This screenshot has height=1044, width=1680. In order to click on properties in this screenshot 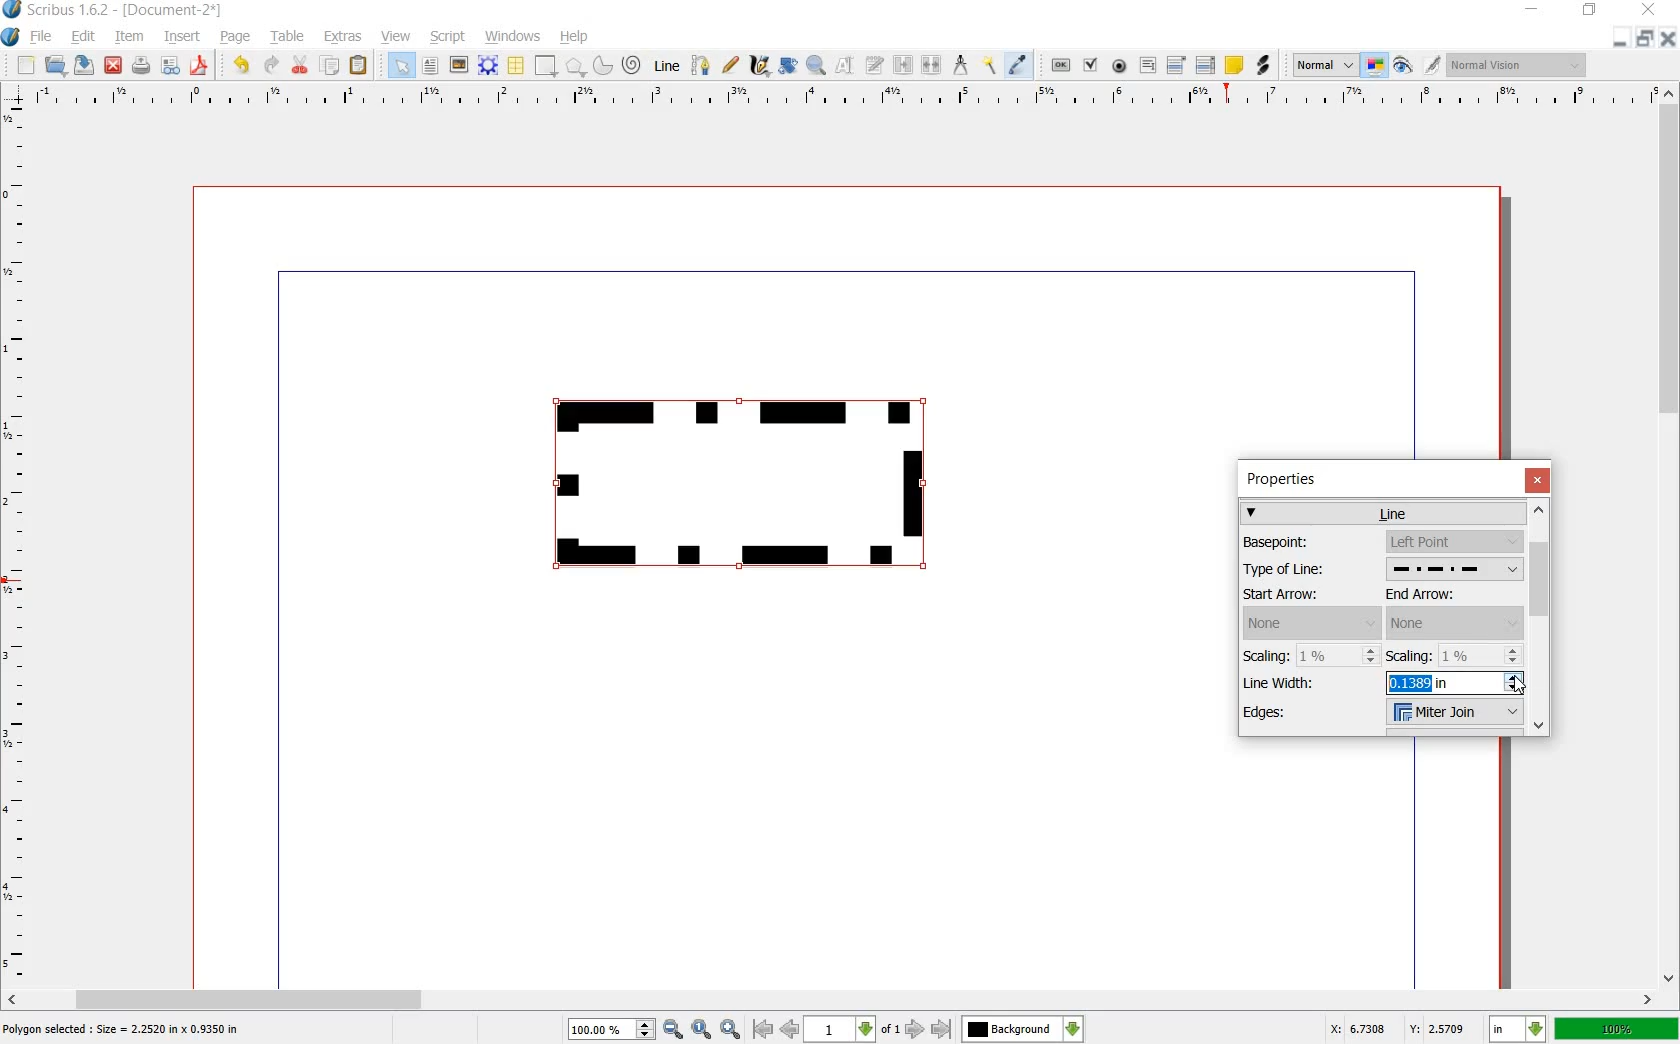, I will do `click(1290, 479)`.